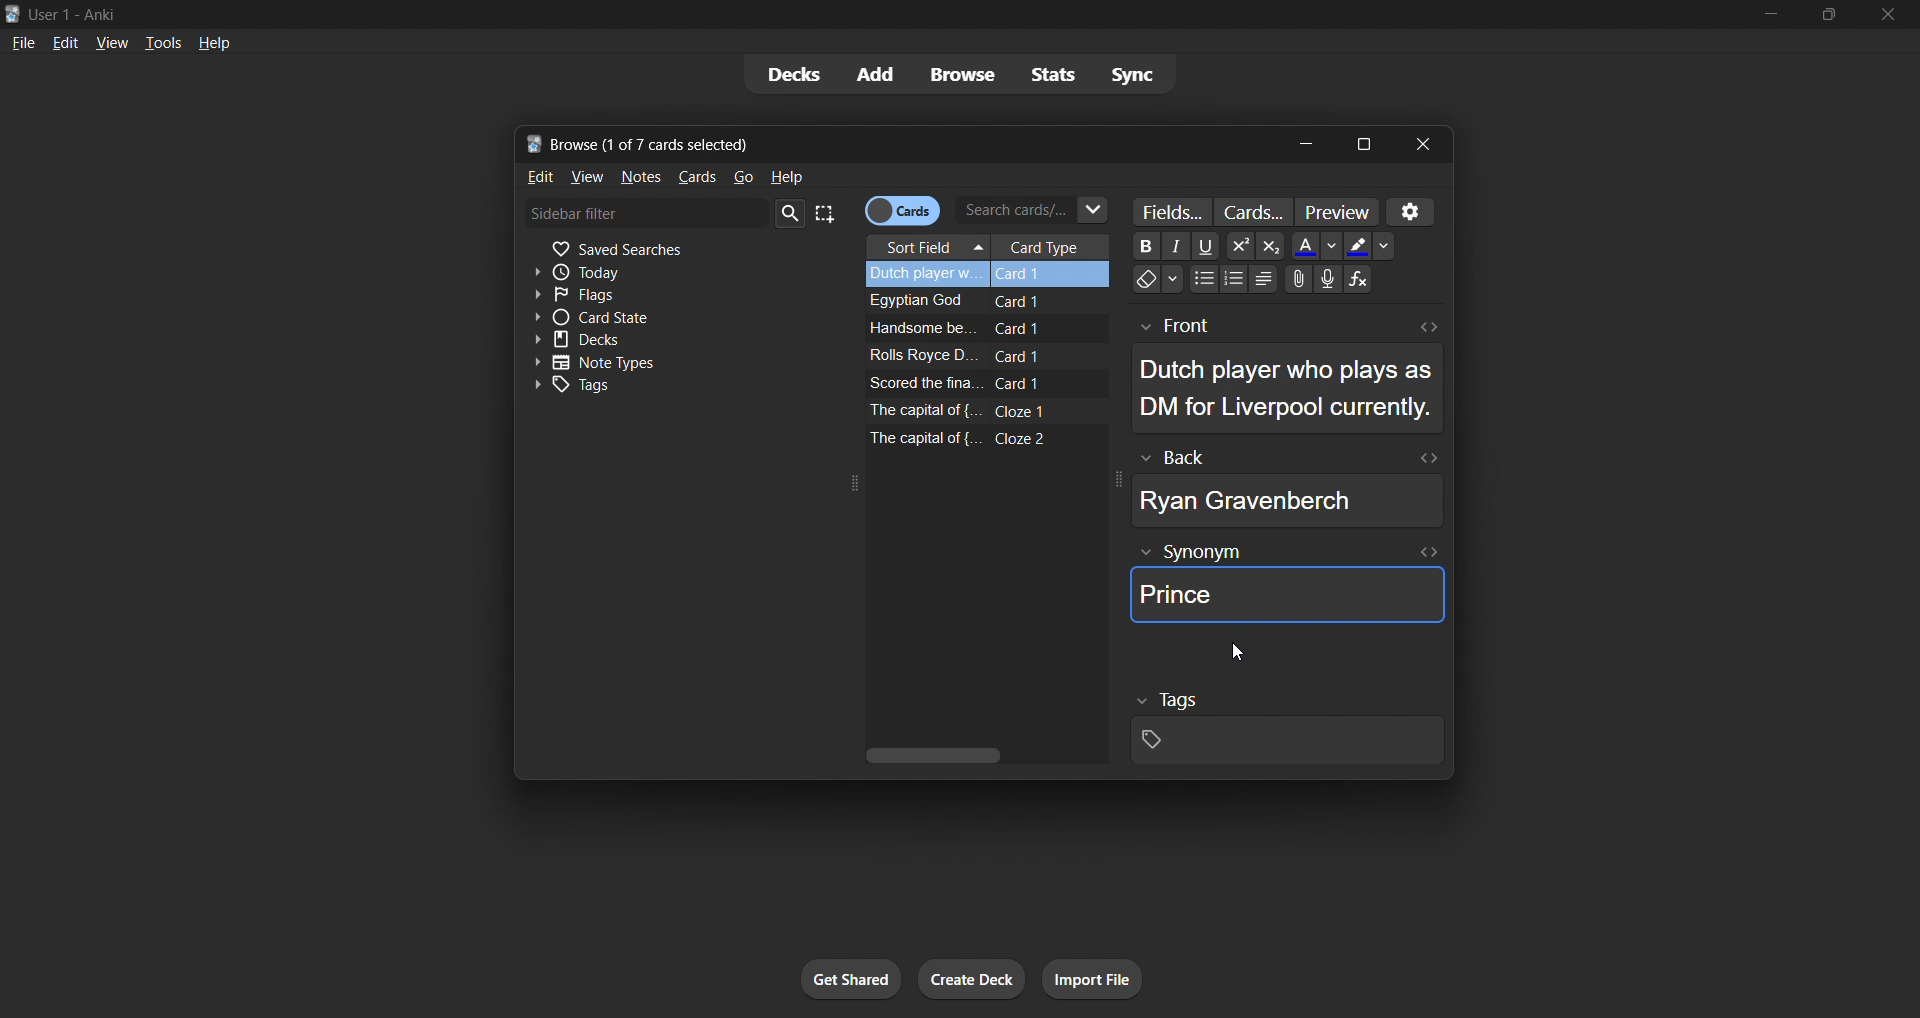 Image resolution: width=1920 pixels, height=1018 pixels. I want to click on Numbering, so click(1232, 280).